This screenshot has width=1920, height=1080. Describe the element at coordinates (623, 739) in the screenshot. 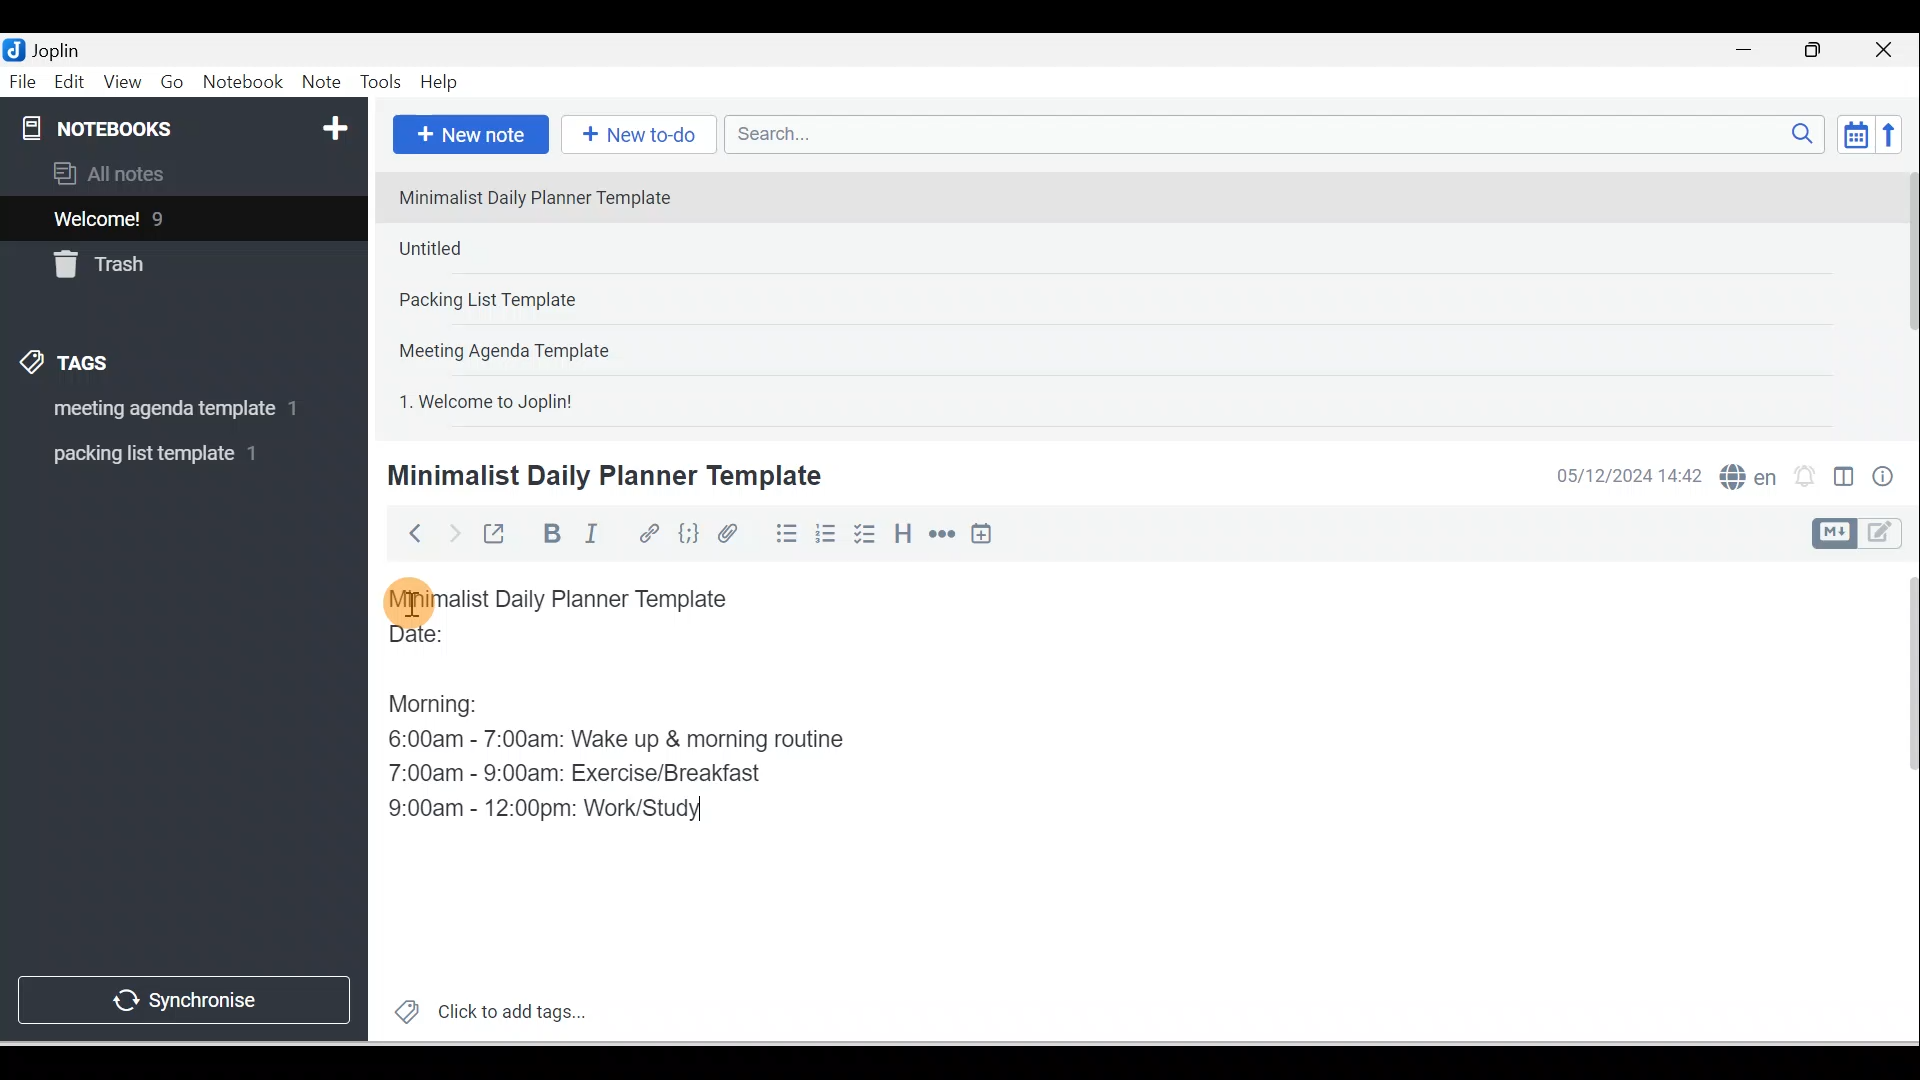

I see `6:00am - 7:00am: Wake up & morning routine` at that location.